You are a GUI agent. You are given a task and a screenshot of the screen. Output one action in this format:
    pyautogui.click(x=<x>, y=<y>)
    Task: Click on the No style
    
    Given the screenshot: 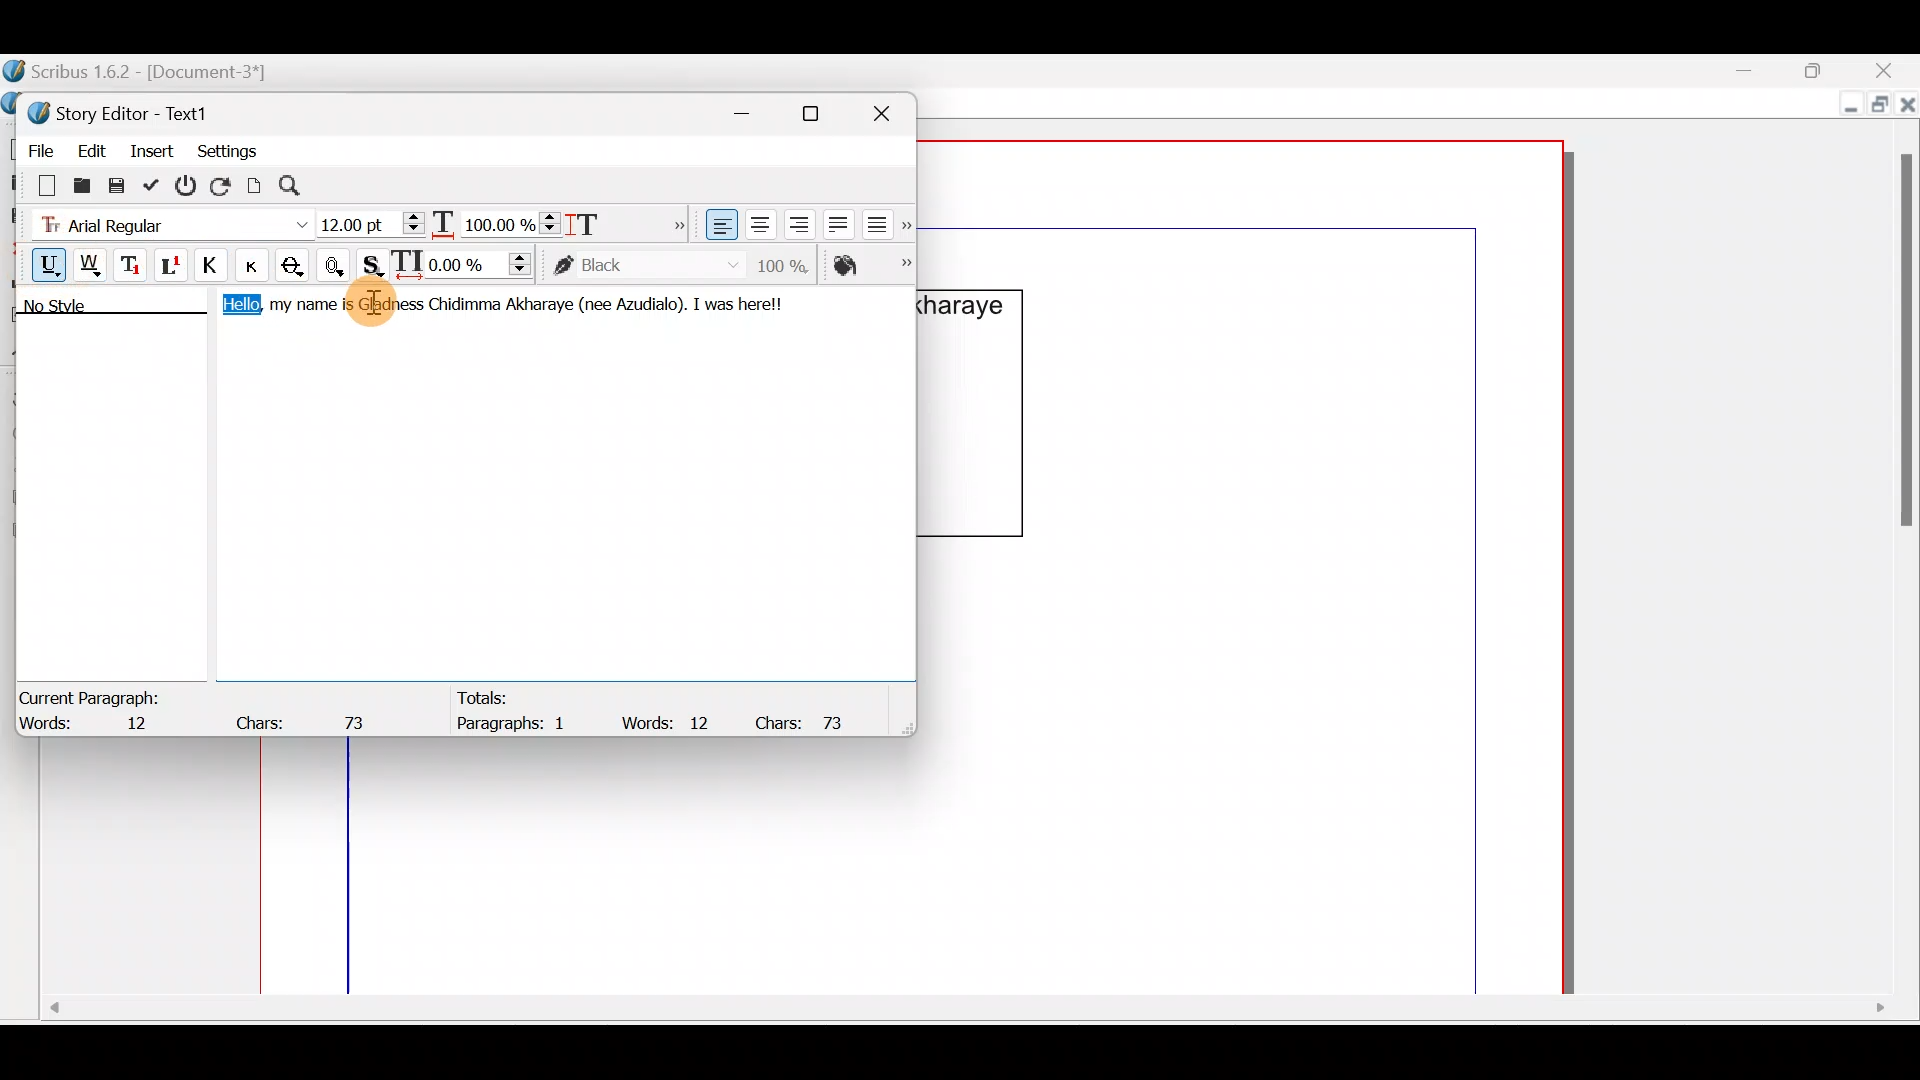 What is the action you would take?
    pyautogui.click(x=77, y=309)
    